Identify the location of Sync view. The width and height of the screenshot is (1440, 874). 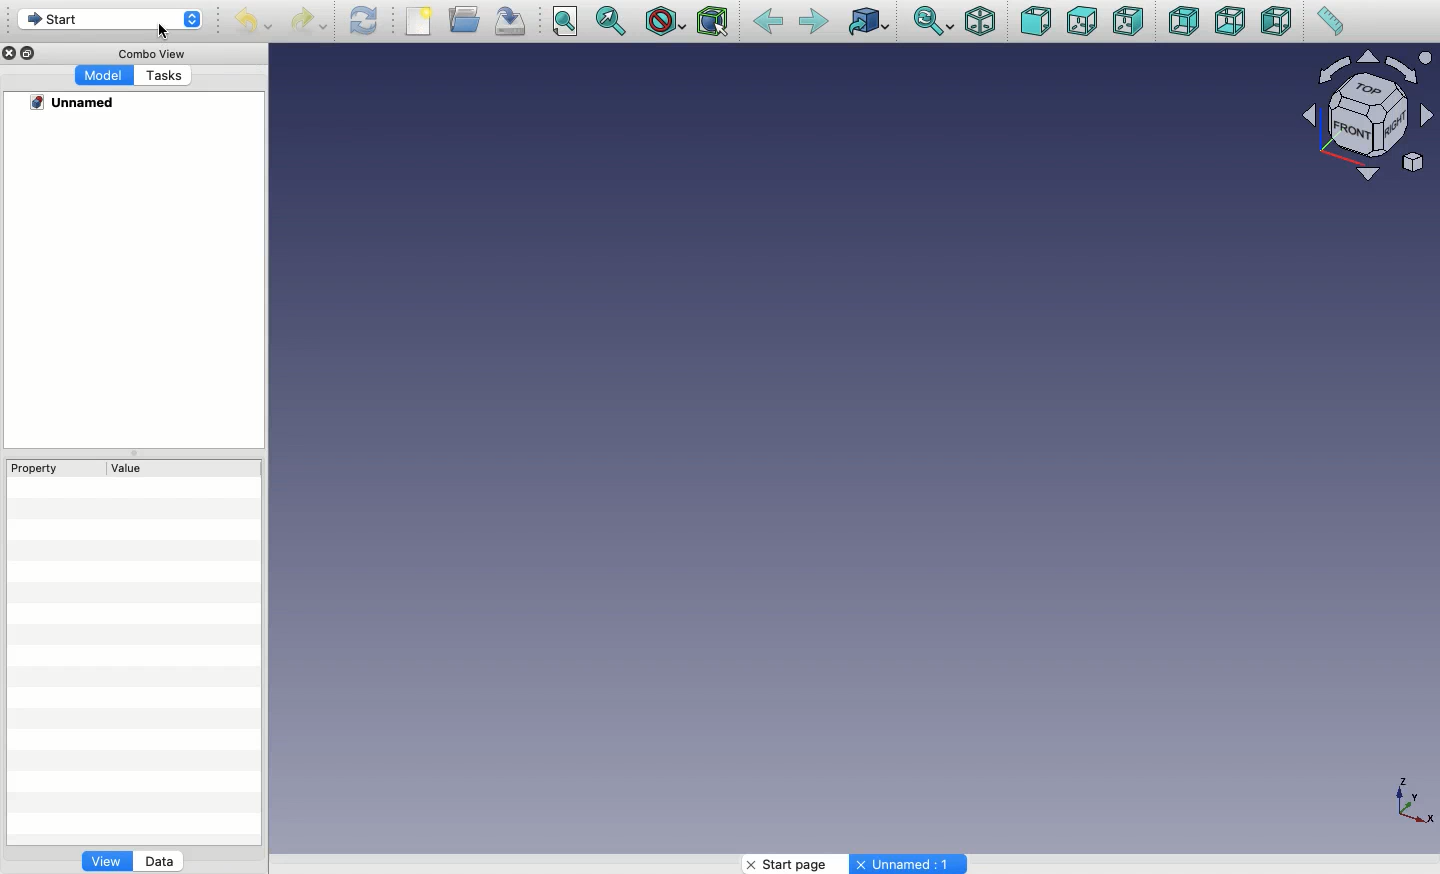
(933, 21).